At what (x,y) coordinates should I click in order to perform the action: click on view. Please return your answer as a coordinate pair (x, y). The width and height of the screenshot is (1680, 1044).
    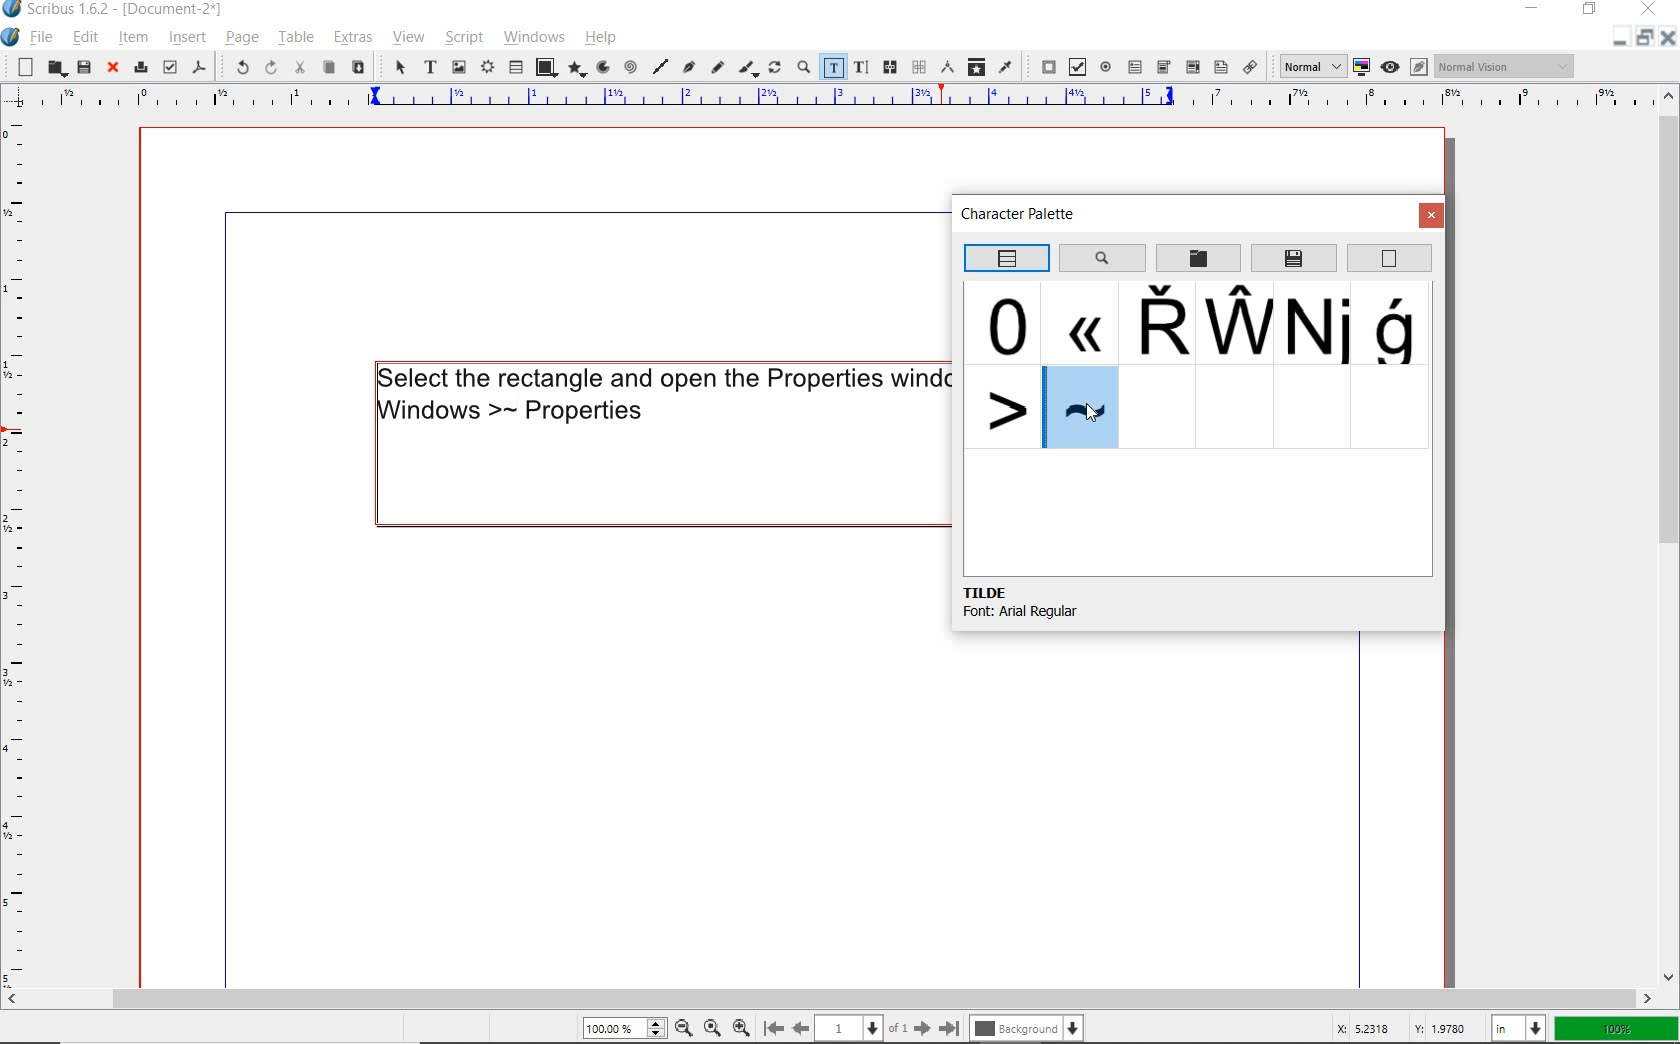
    Looking at the image, I should click on (407, 40).